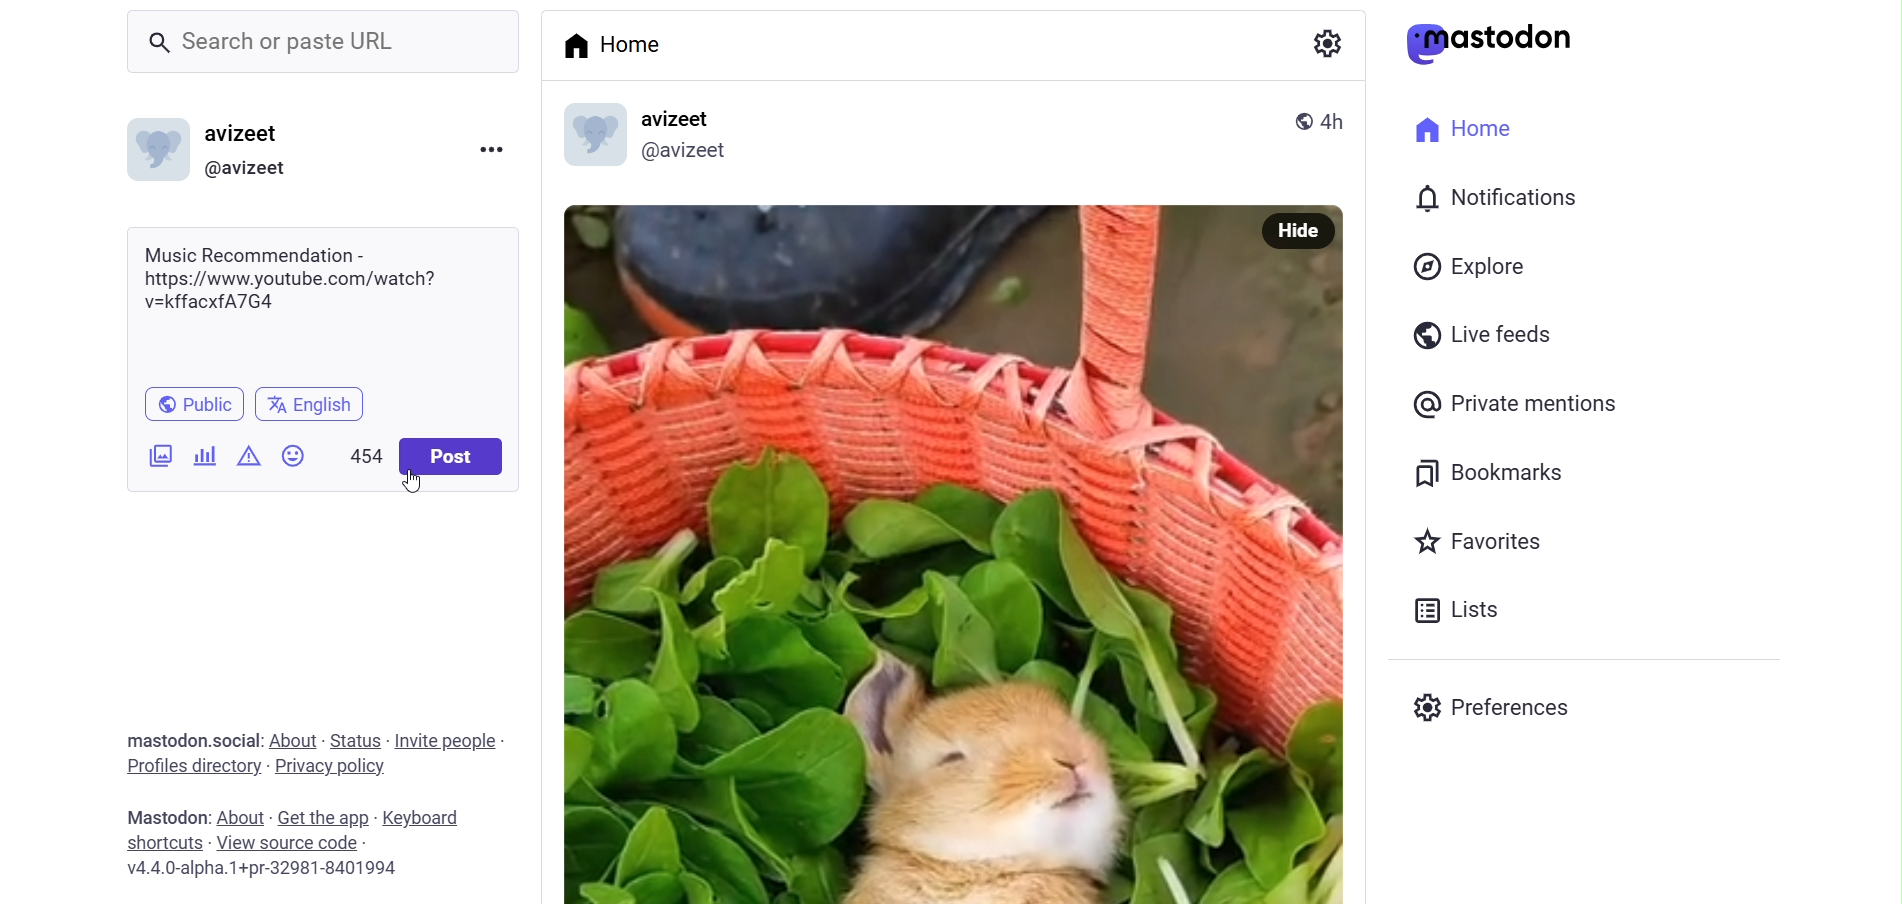 The height and width of the screenshot is (904, 1902). What do you see at coordinates (299, 841) in the screenshot?
I see `source code` at bounding box center [299, 841].